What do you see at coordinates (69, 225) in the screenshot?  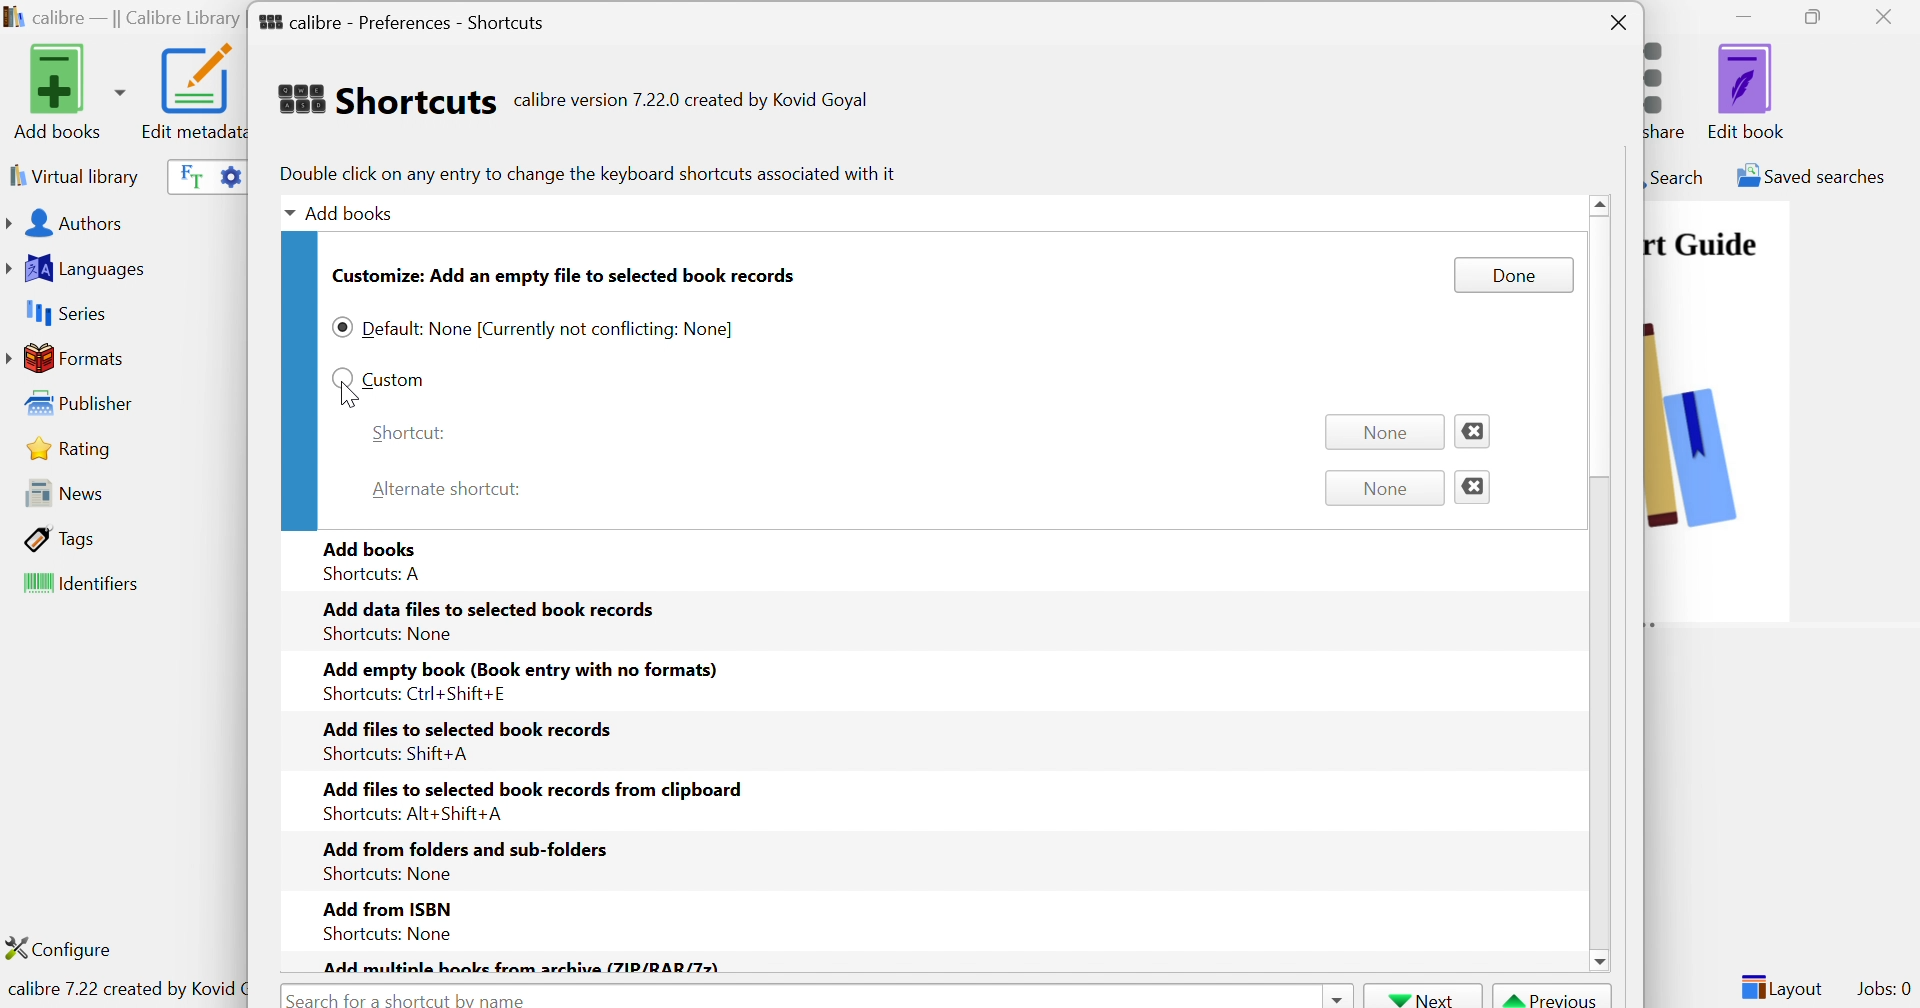 I see `Authors` at bounding box center [69, 225].